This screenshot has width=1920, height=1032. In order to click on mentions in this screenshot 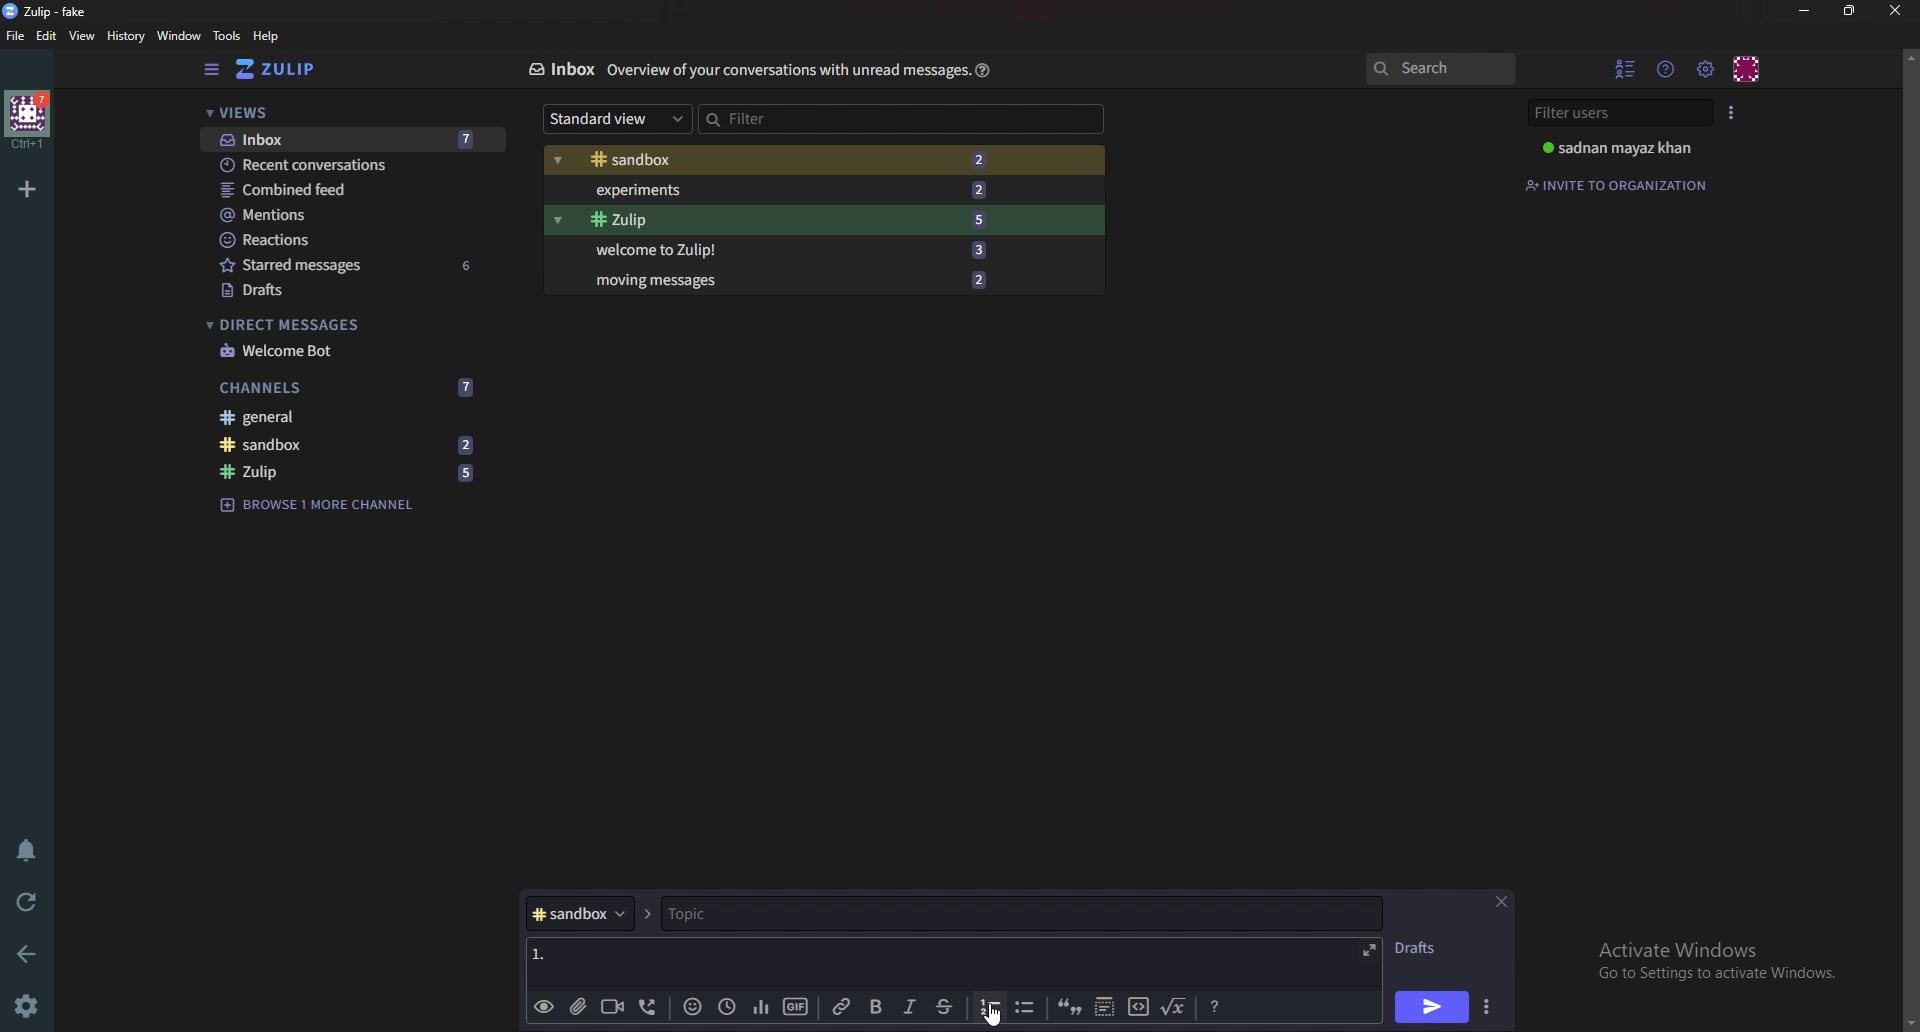, I will do `click(352, 216)`.